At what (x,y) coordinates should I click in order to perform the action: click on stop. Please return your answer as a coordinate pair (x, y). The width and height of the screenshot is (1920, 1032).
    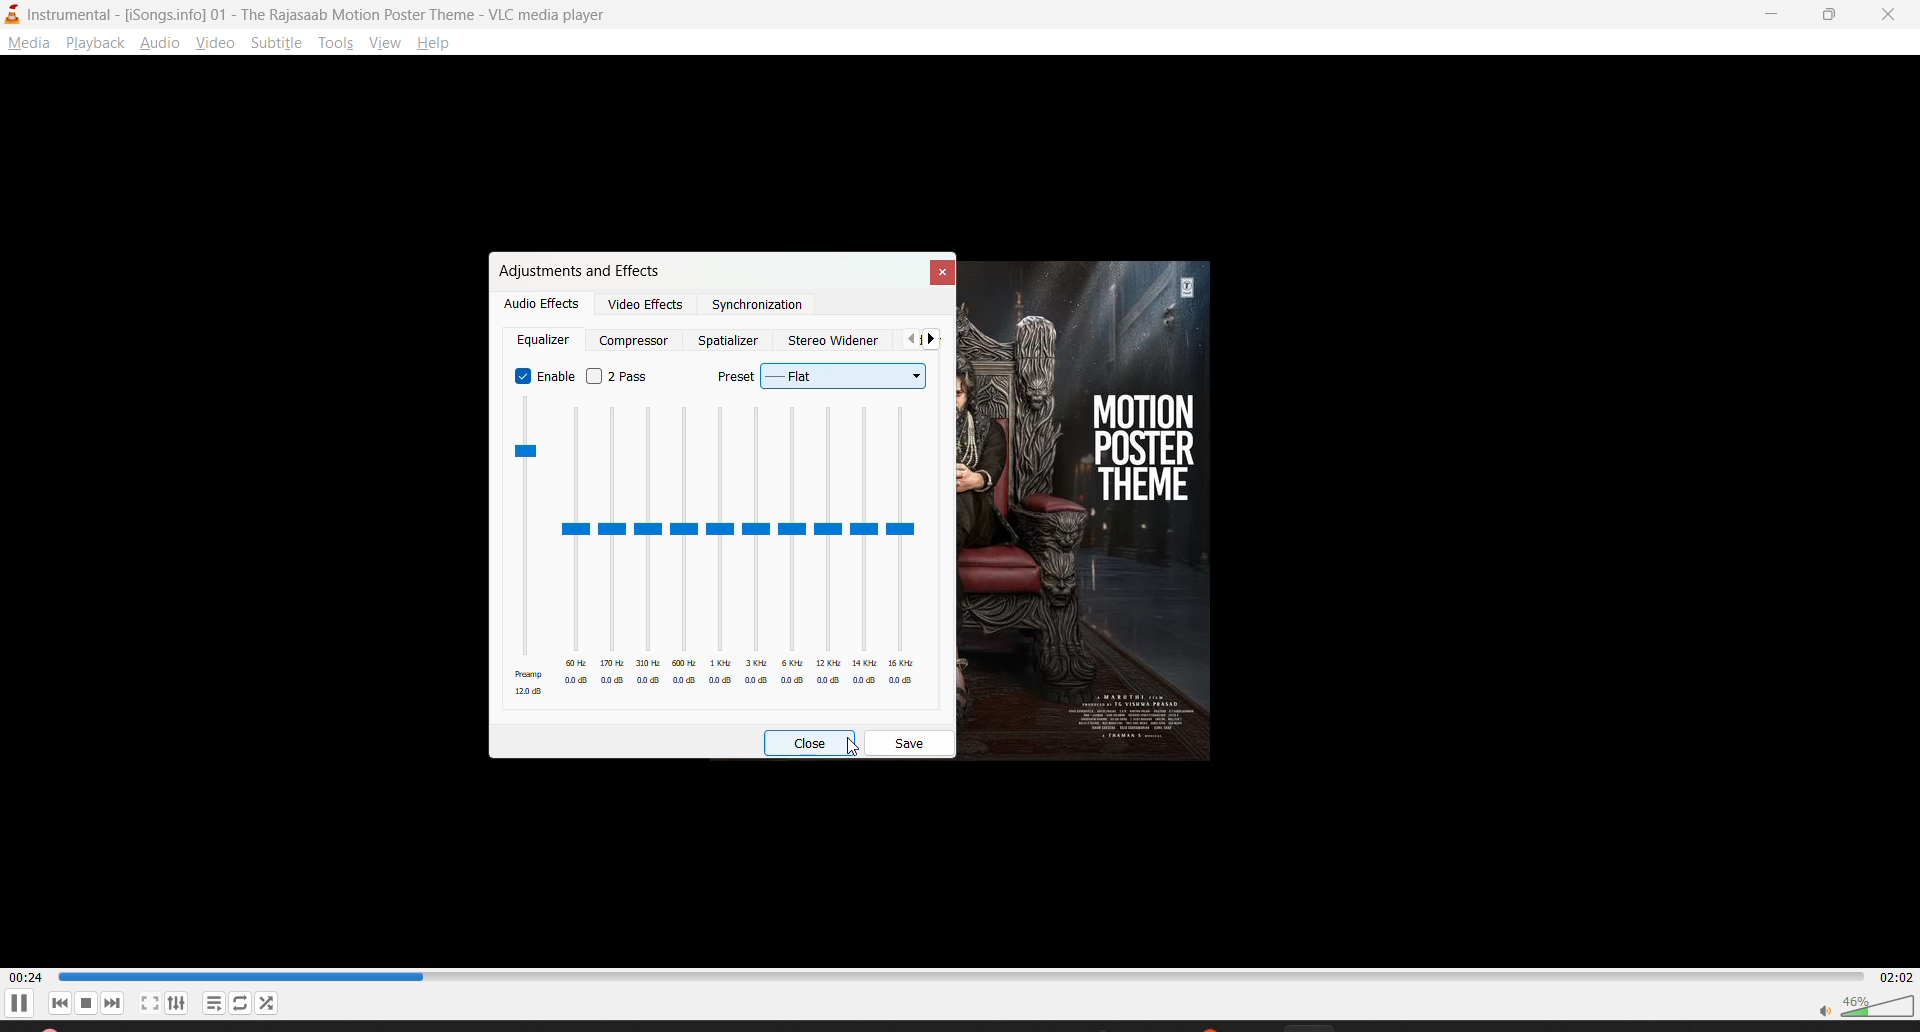
    Looking at the image, I should click on (87, 1003).